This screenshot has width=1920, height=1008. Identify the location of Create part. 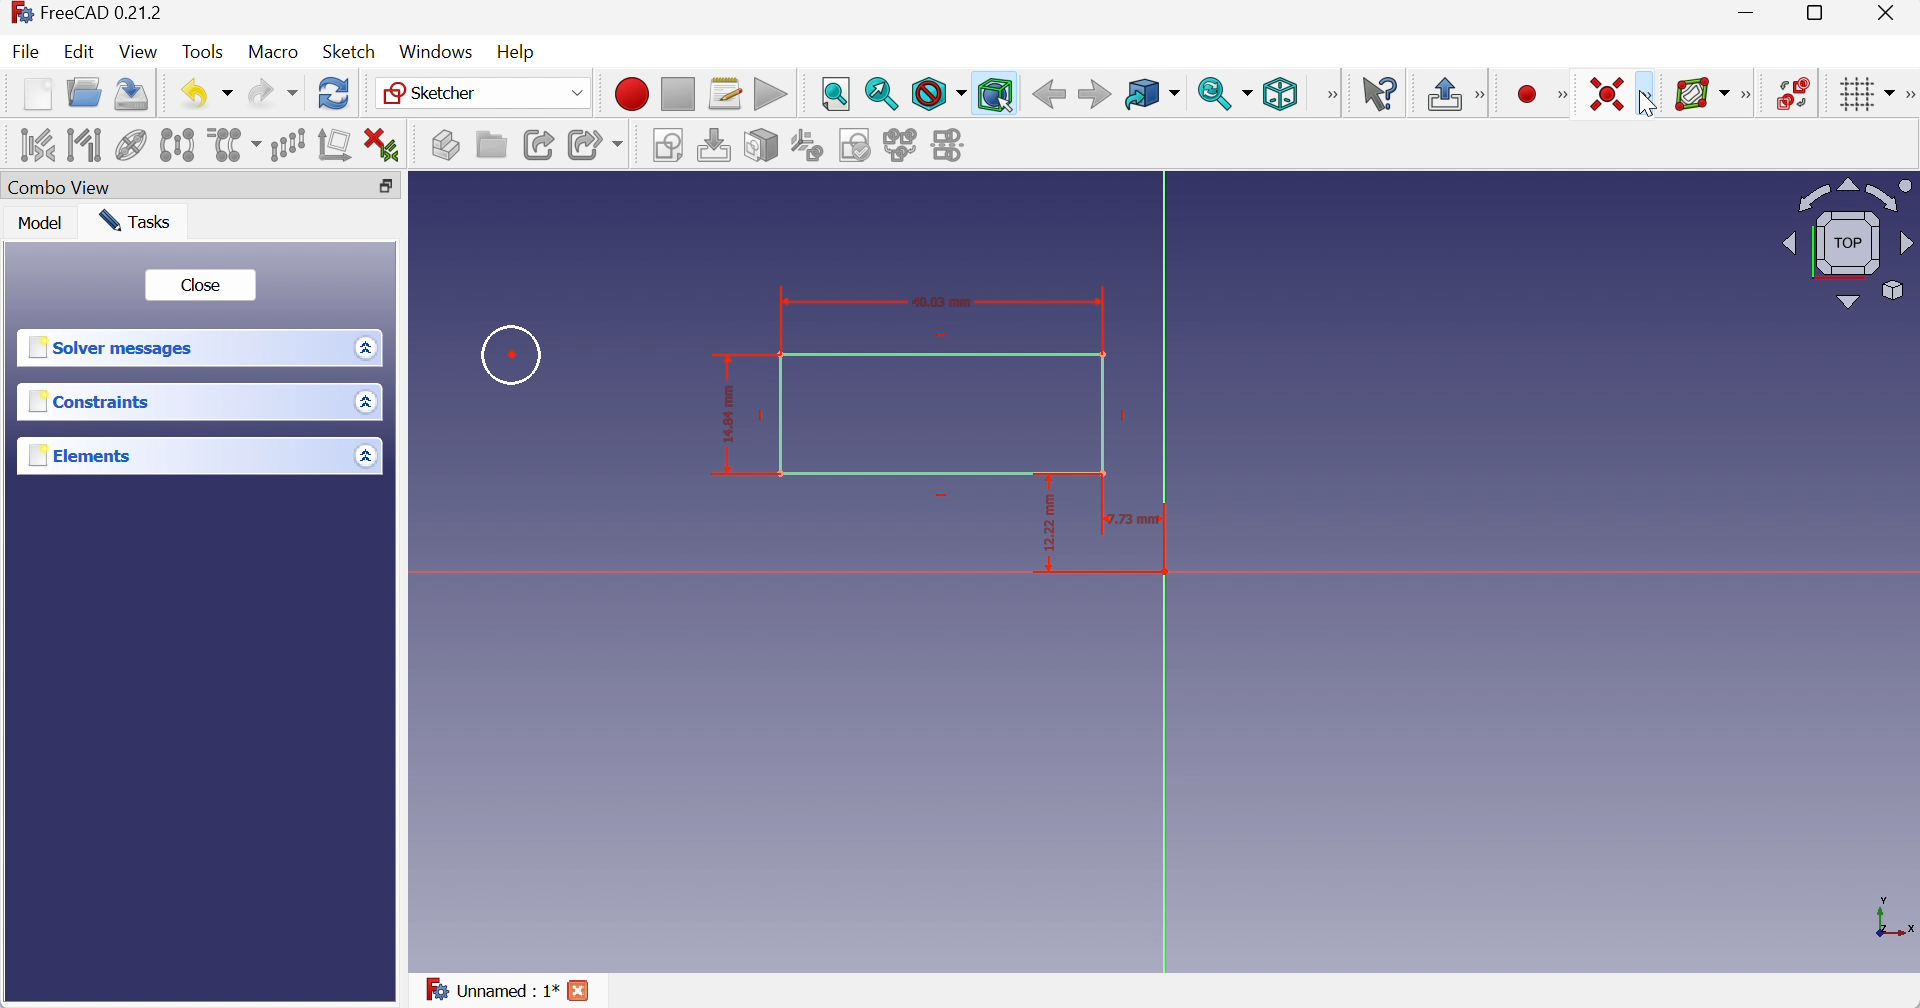
(445, 144).